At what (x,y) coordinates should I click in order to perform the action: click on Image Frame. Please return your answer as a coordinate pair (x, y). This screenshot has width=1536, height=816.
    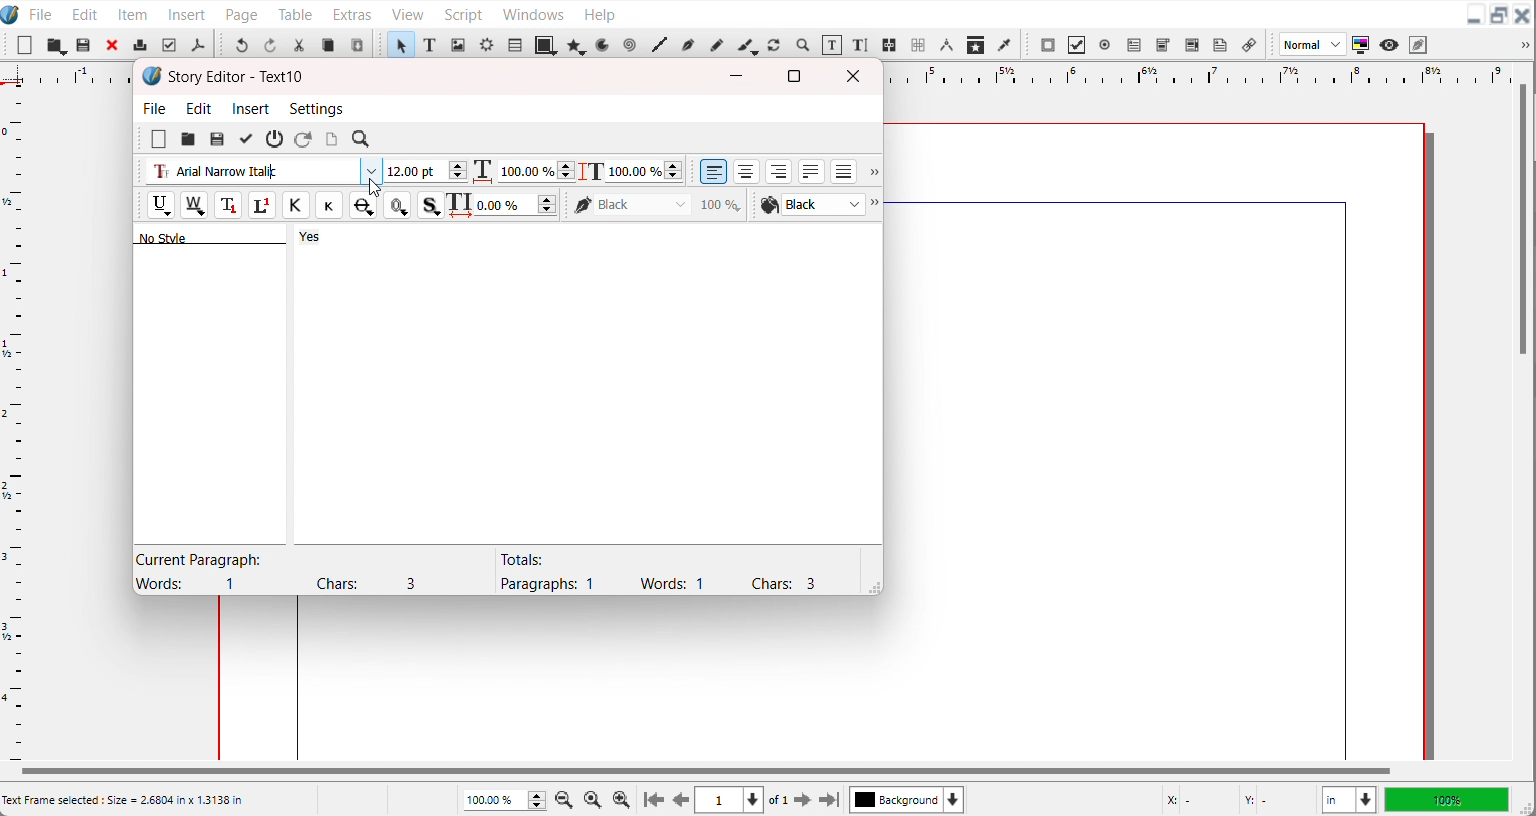
    Looking at the image, I should click on (458, 44).